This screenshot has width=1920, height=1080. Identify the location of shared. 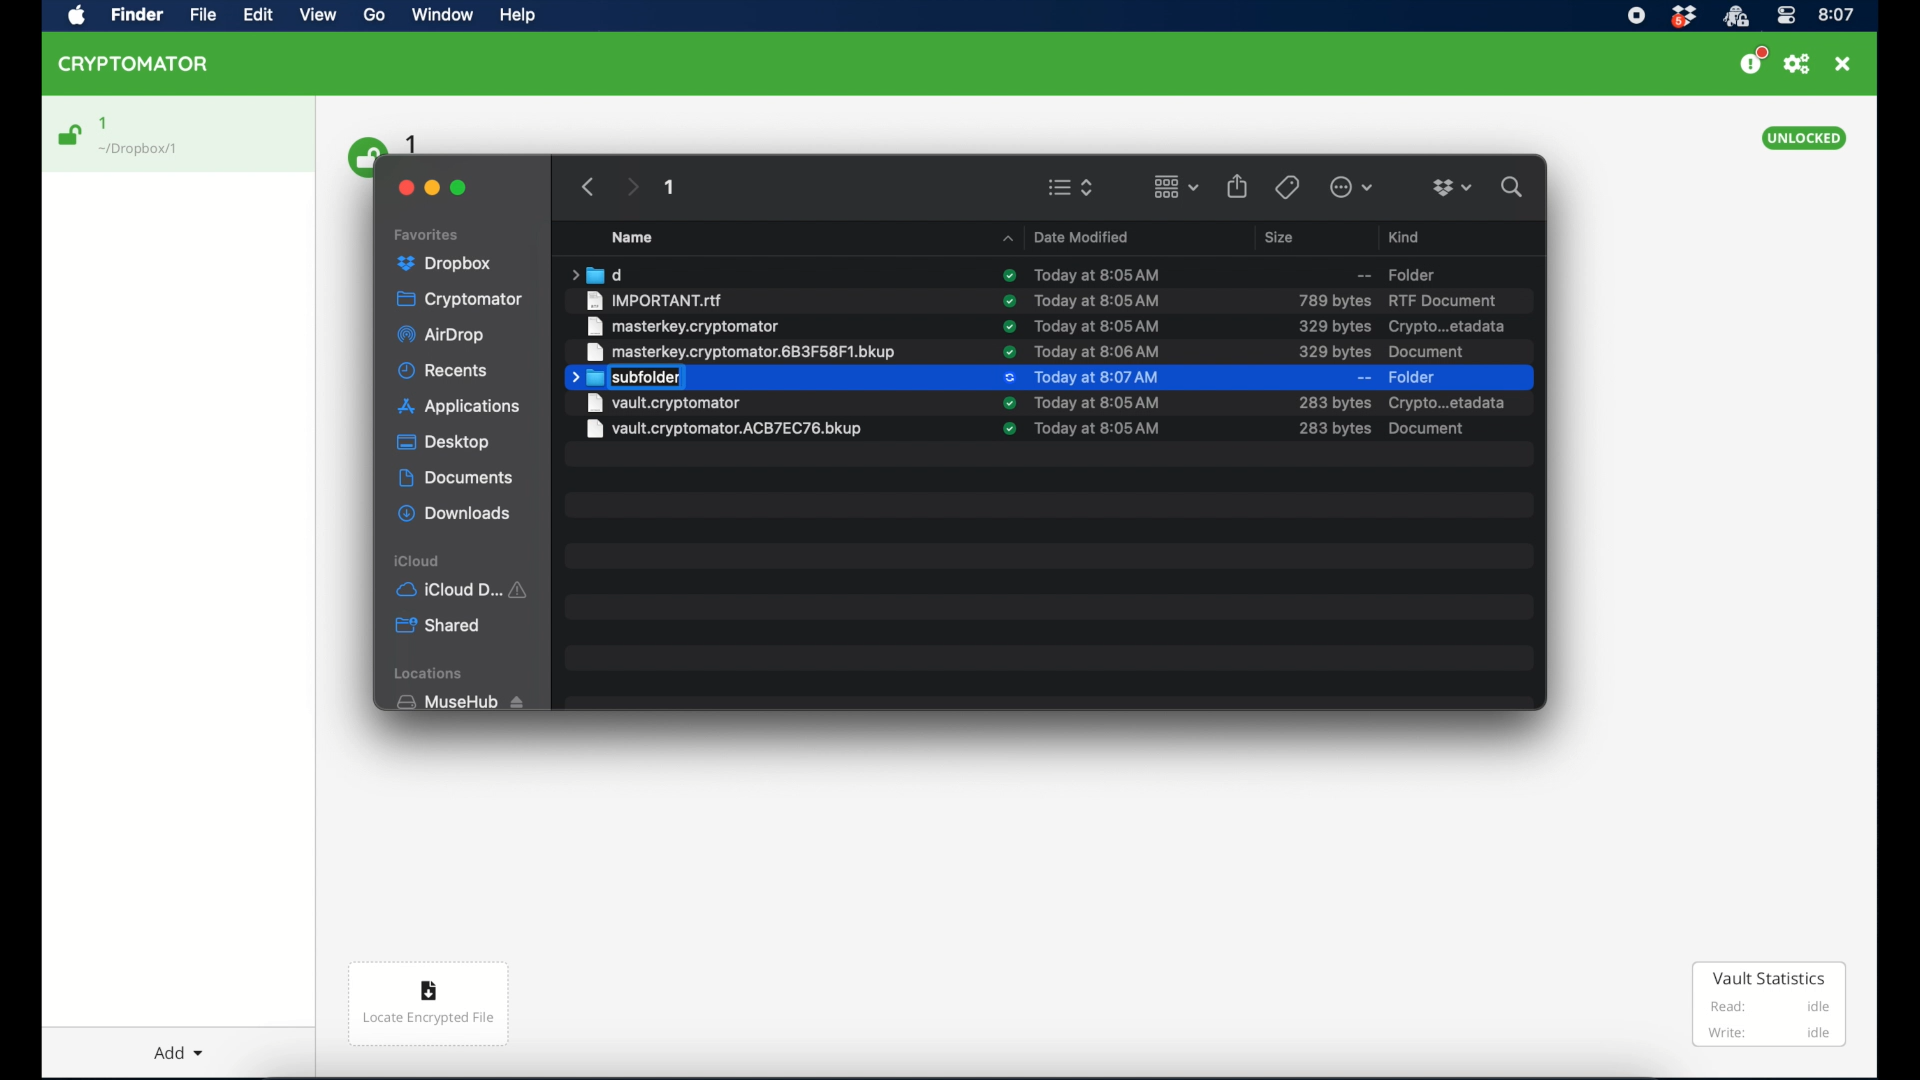
(440, 626).